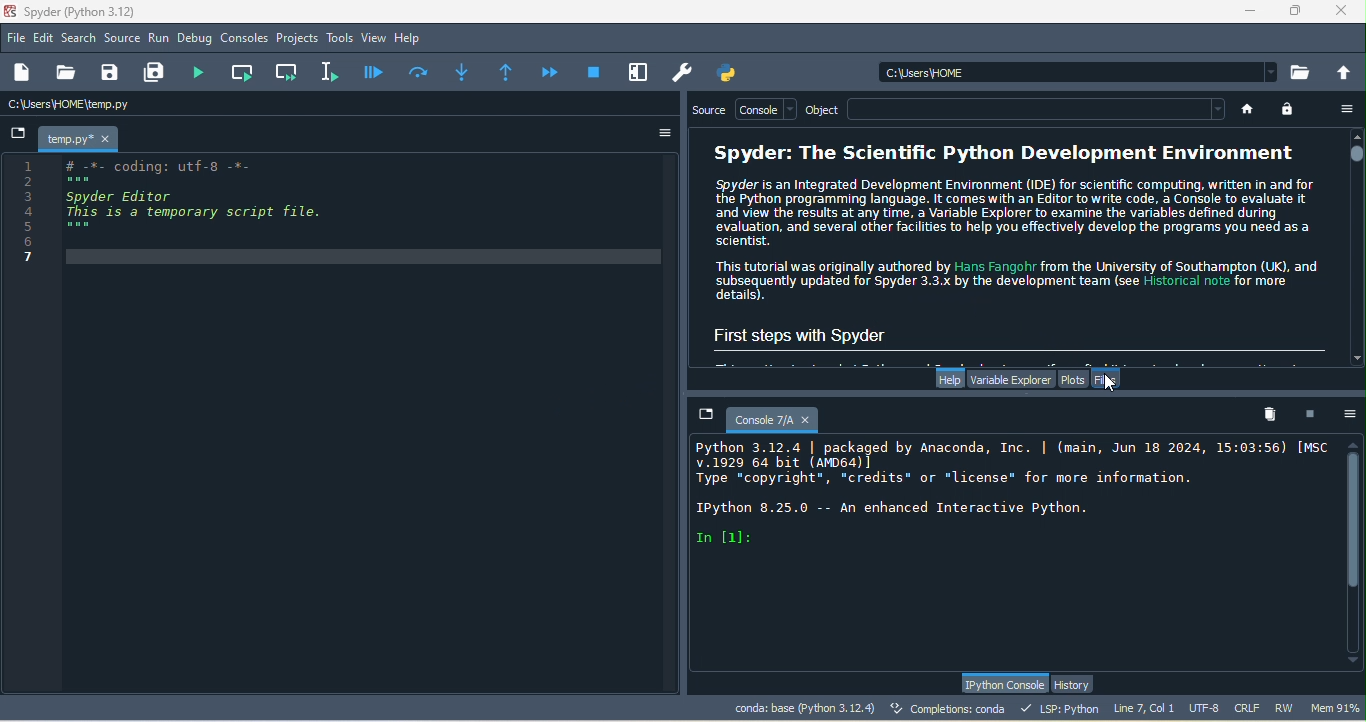 The width and height of the screenshot is (1366, 722). I want to click on plots, so click(1074, 378).